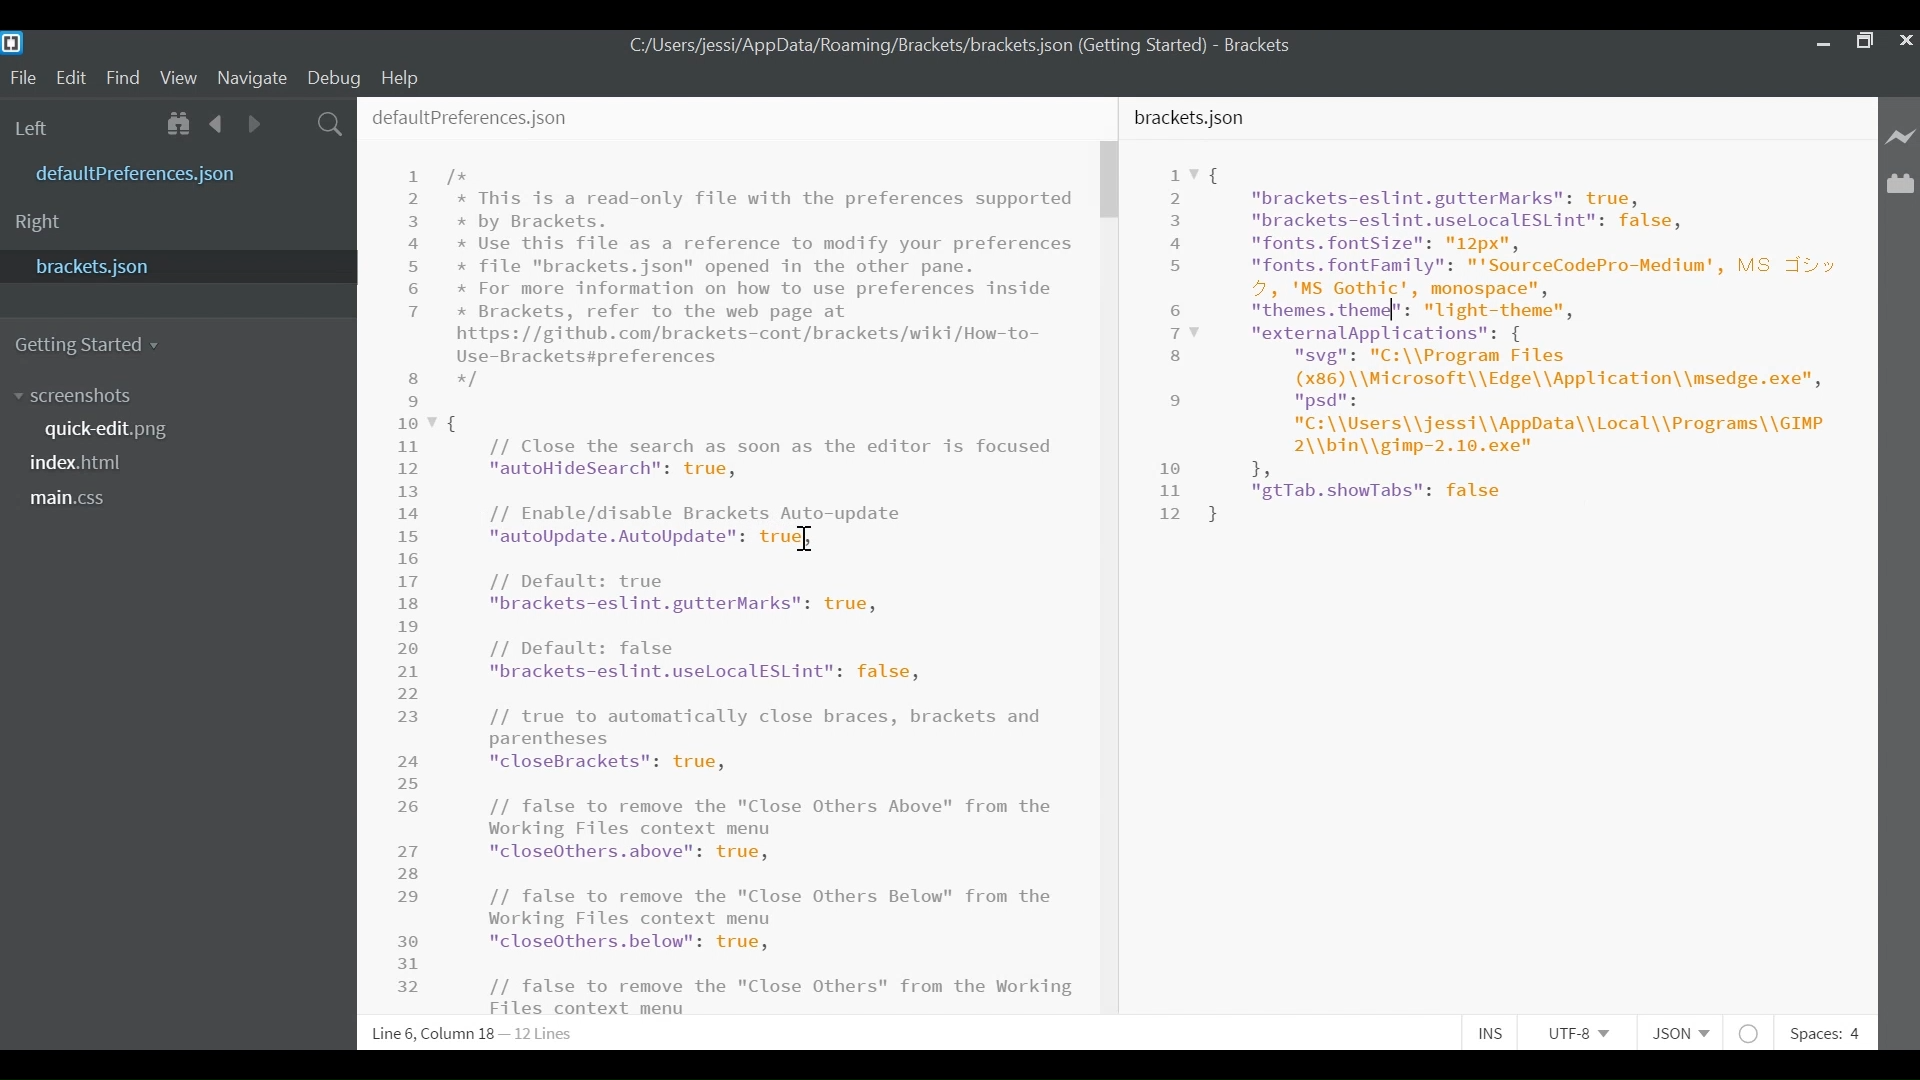 The width and height of the screenshot is (1920, 1080). What do you see at coordinates (71, 77) in the screenshot?
I see `Edit` at bounding box center [71, 77].